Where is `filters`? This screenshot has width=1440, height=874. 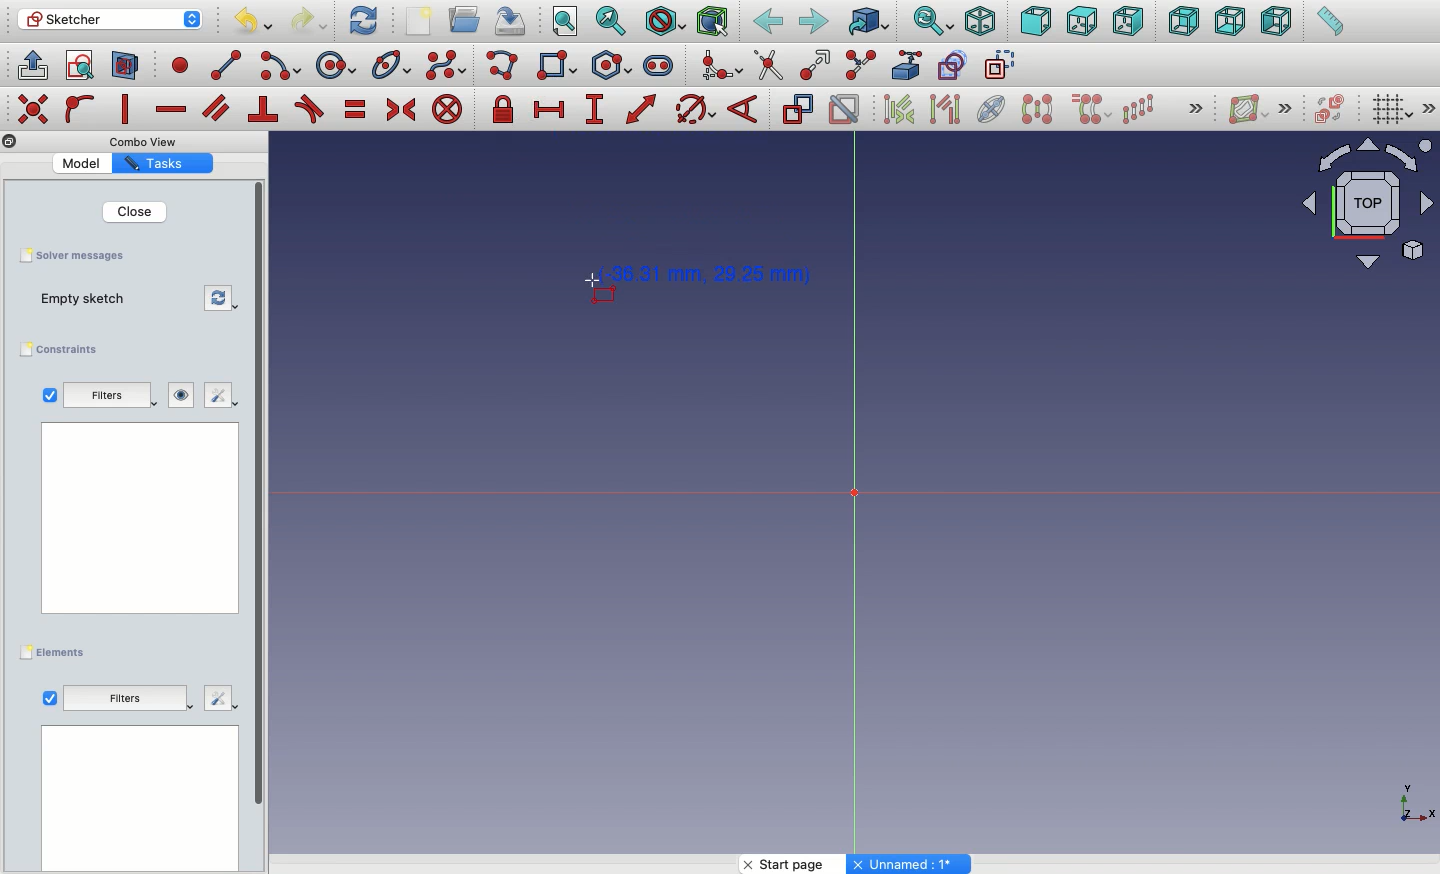
filters is located at coordinates (112, 397).